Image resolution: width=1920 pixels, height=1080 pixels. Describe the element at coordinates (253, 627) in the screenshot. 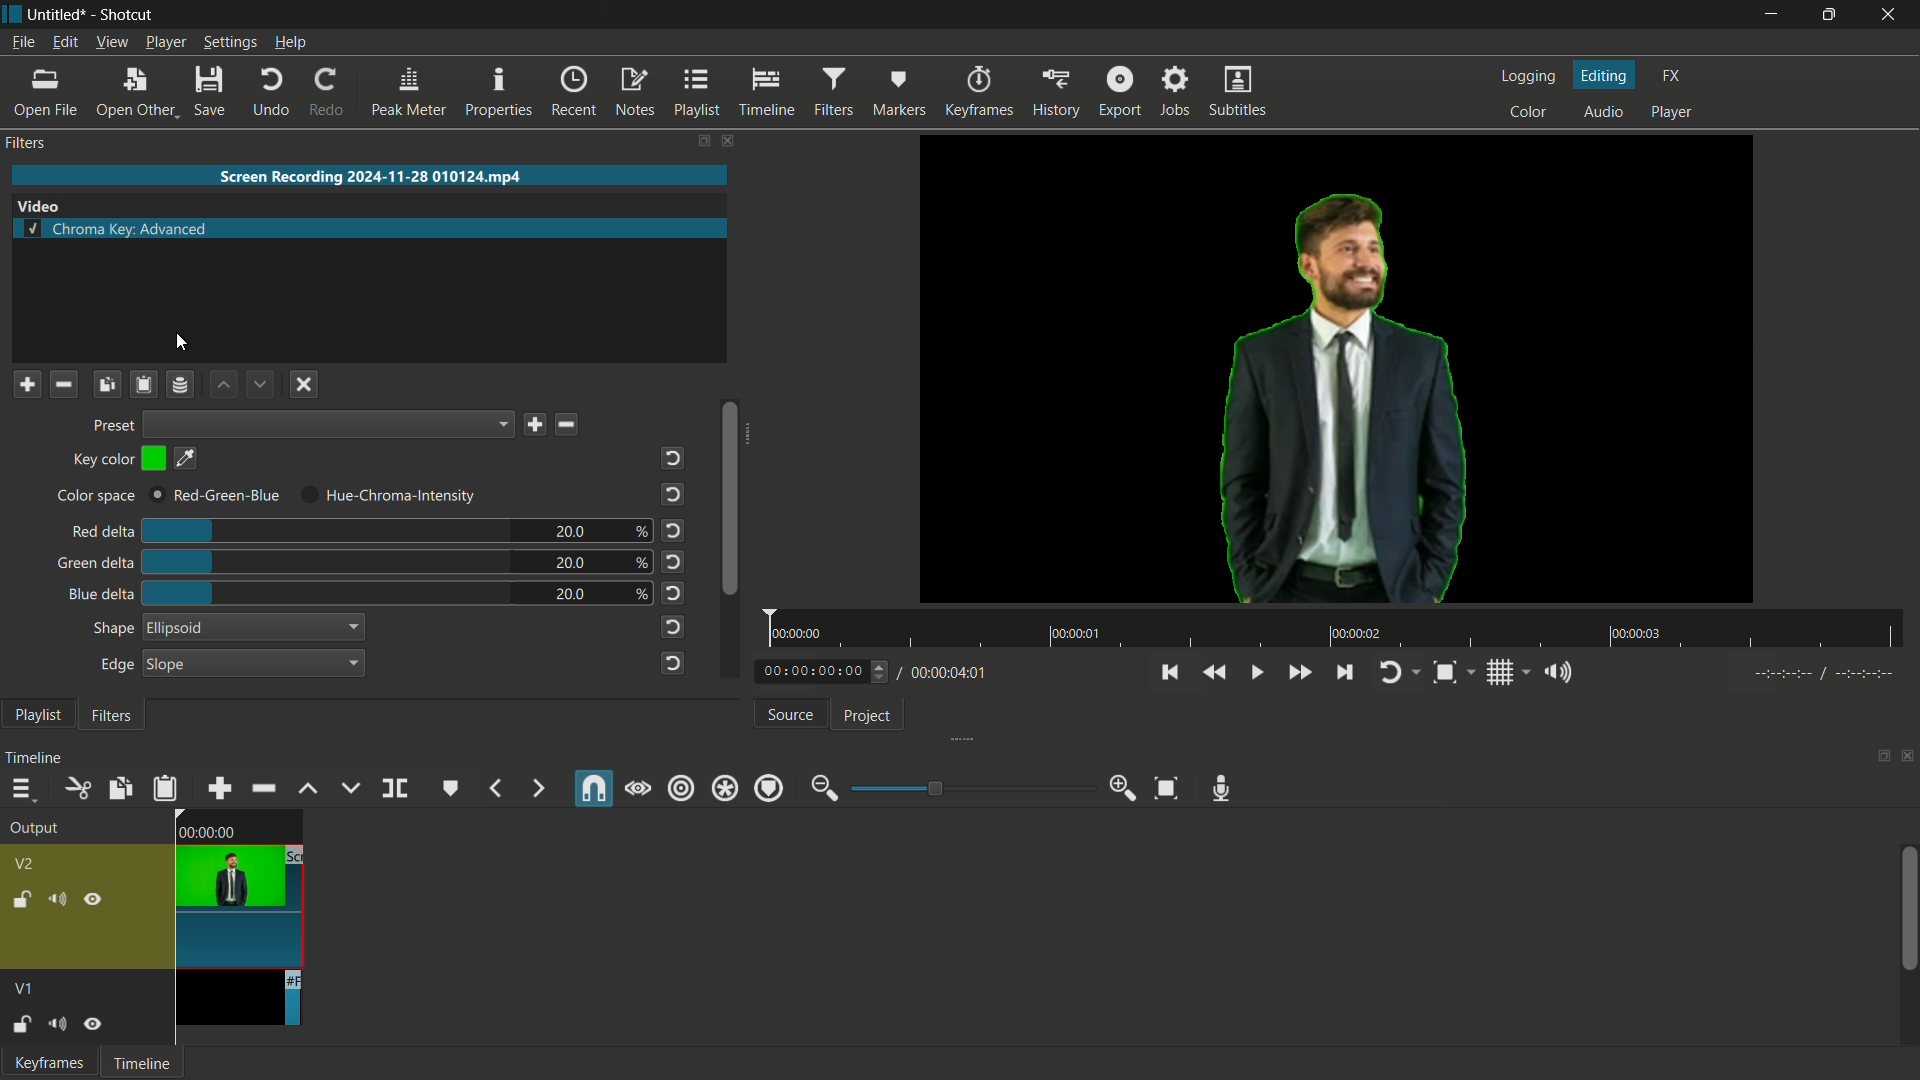

I see `ellipsoid` at that location.